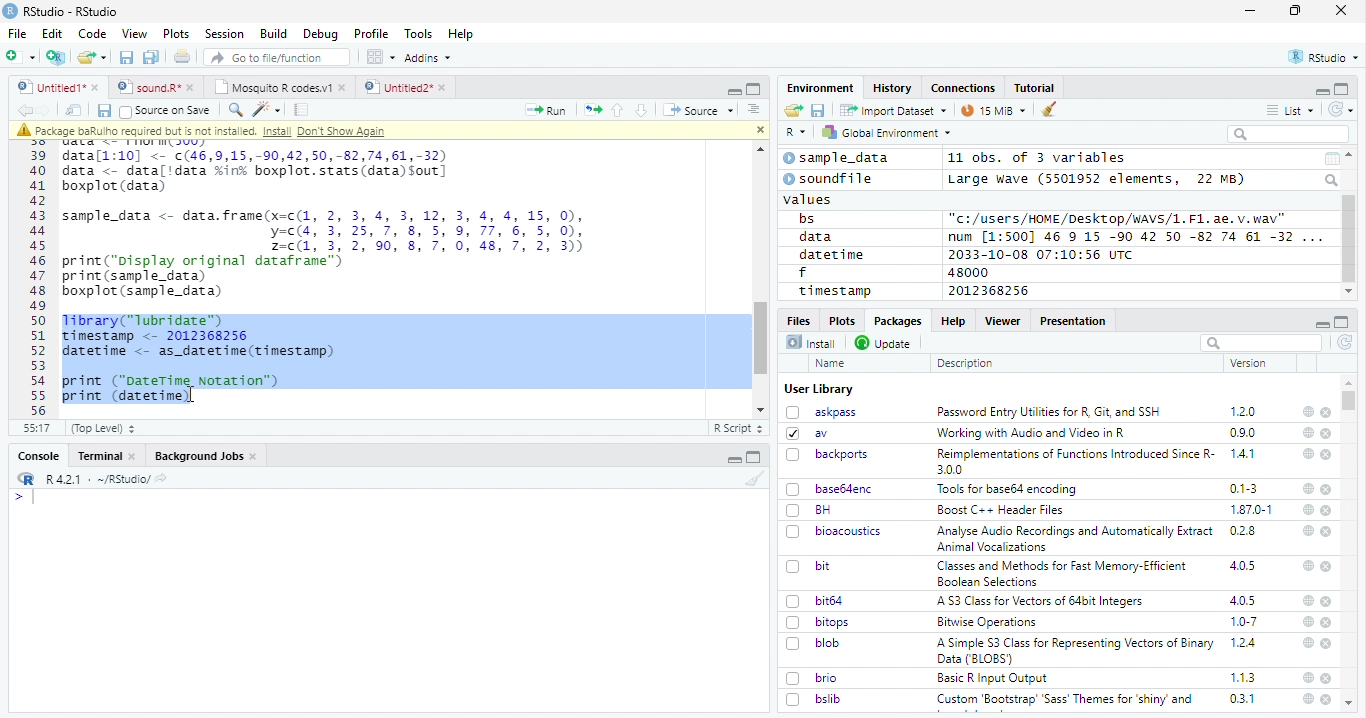  I want to click on Bitwise Operations, so click(989, 622).